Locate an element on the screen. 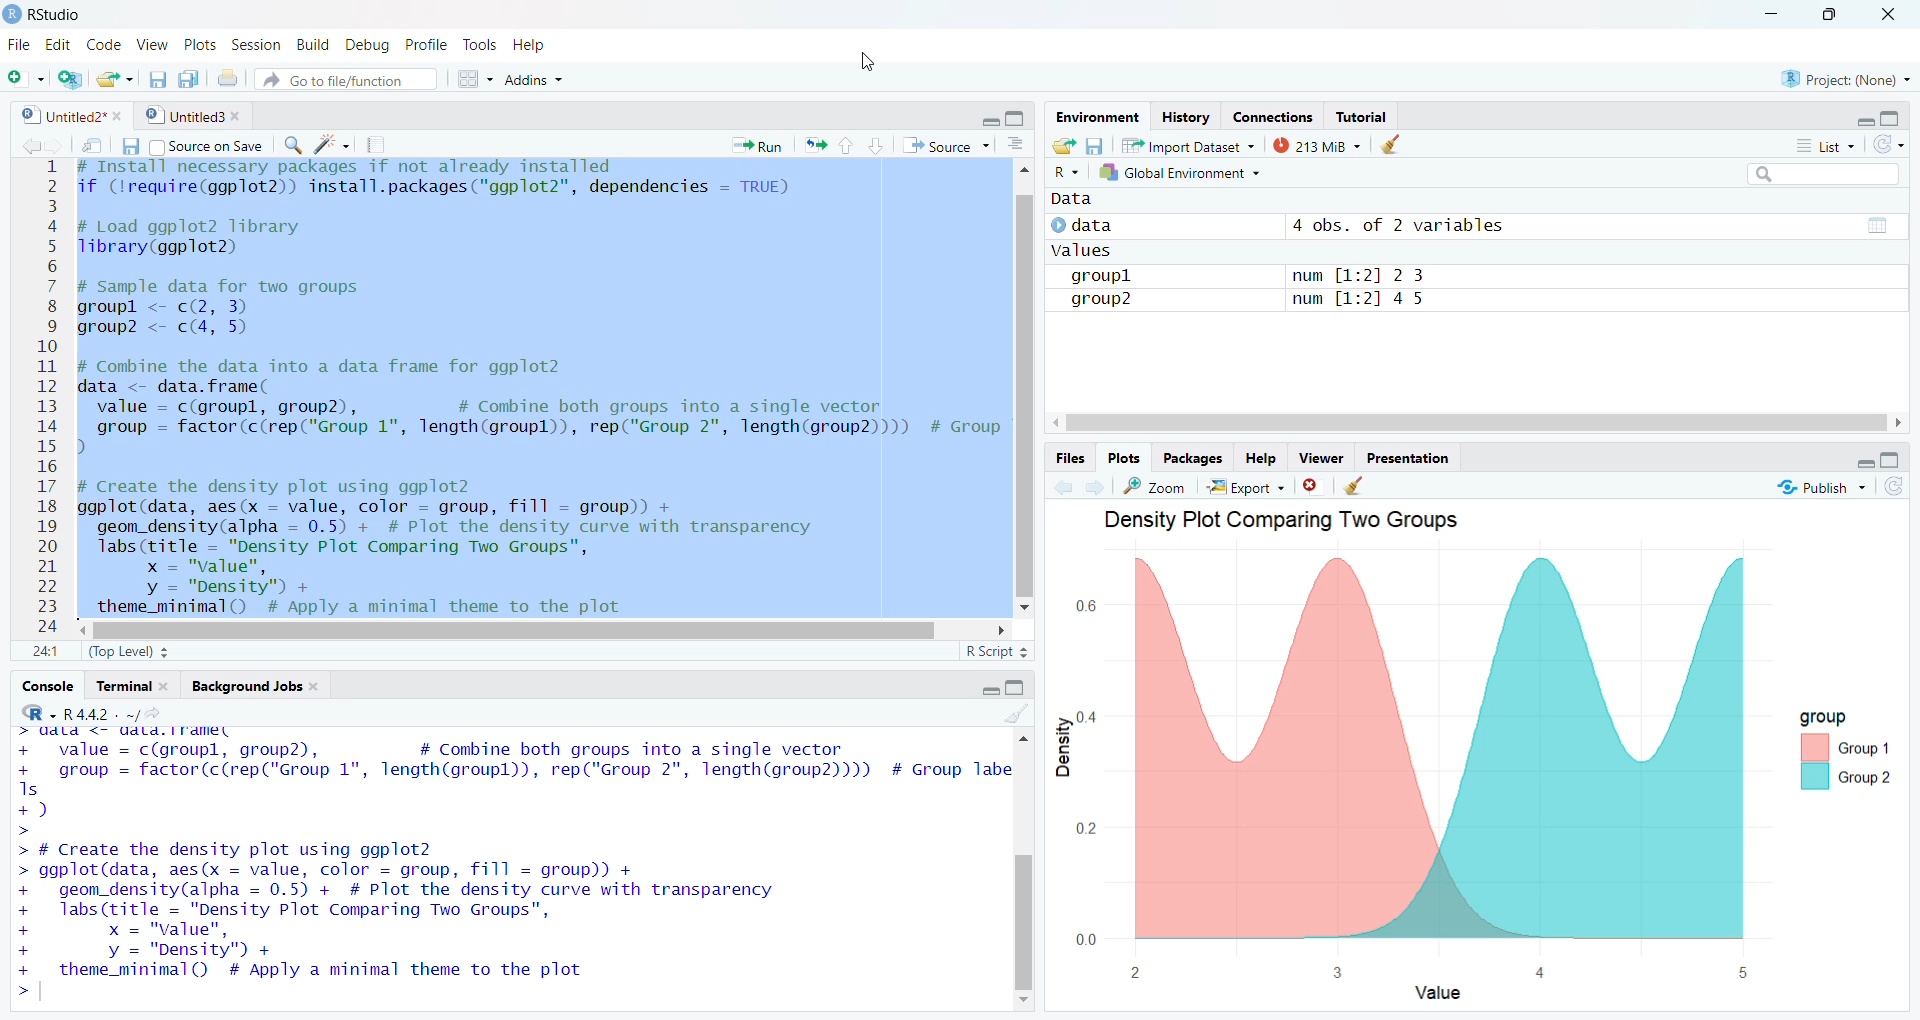 Image resolution: width=1920 pixels, height=1020 pixels. untitled2 is located at coordinates (64, 116).